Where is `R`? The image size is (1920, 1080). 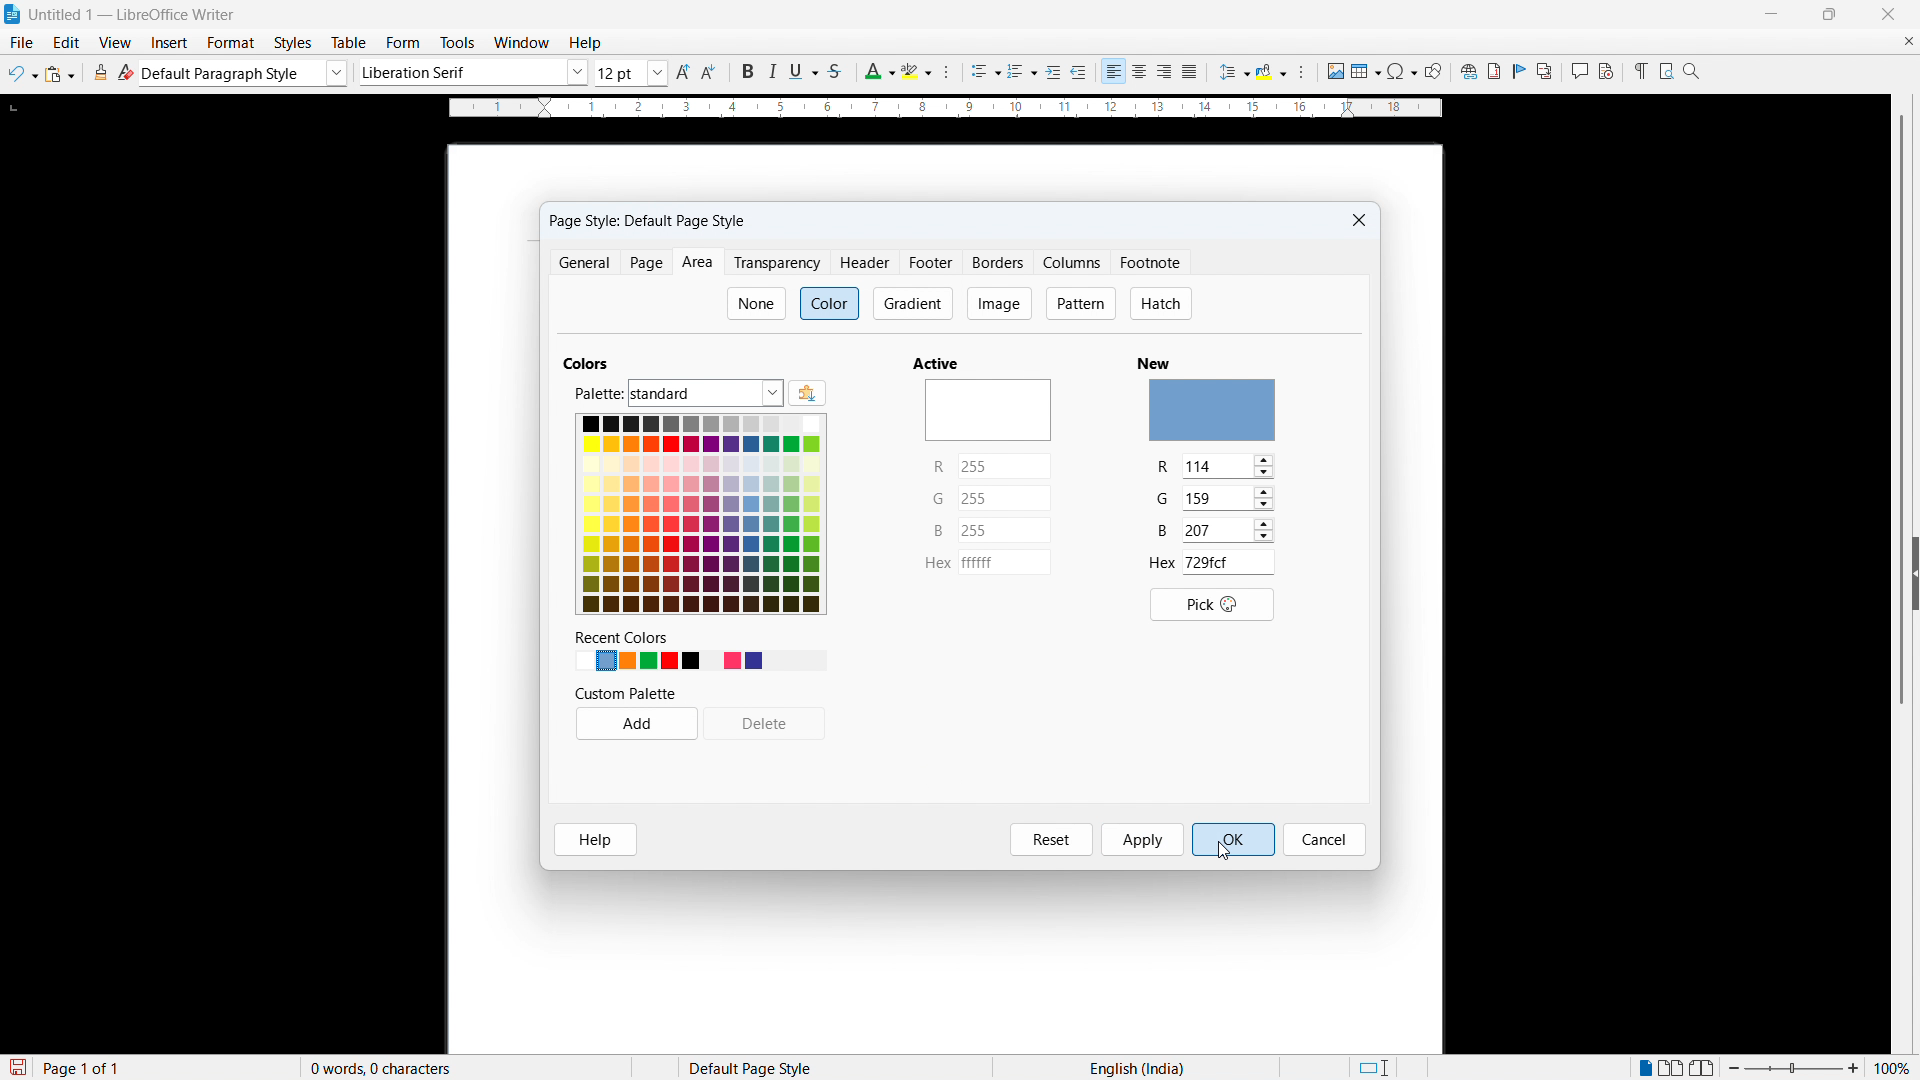 R is located at coordinates (940, 466).